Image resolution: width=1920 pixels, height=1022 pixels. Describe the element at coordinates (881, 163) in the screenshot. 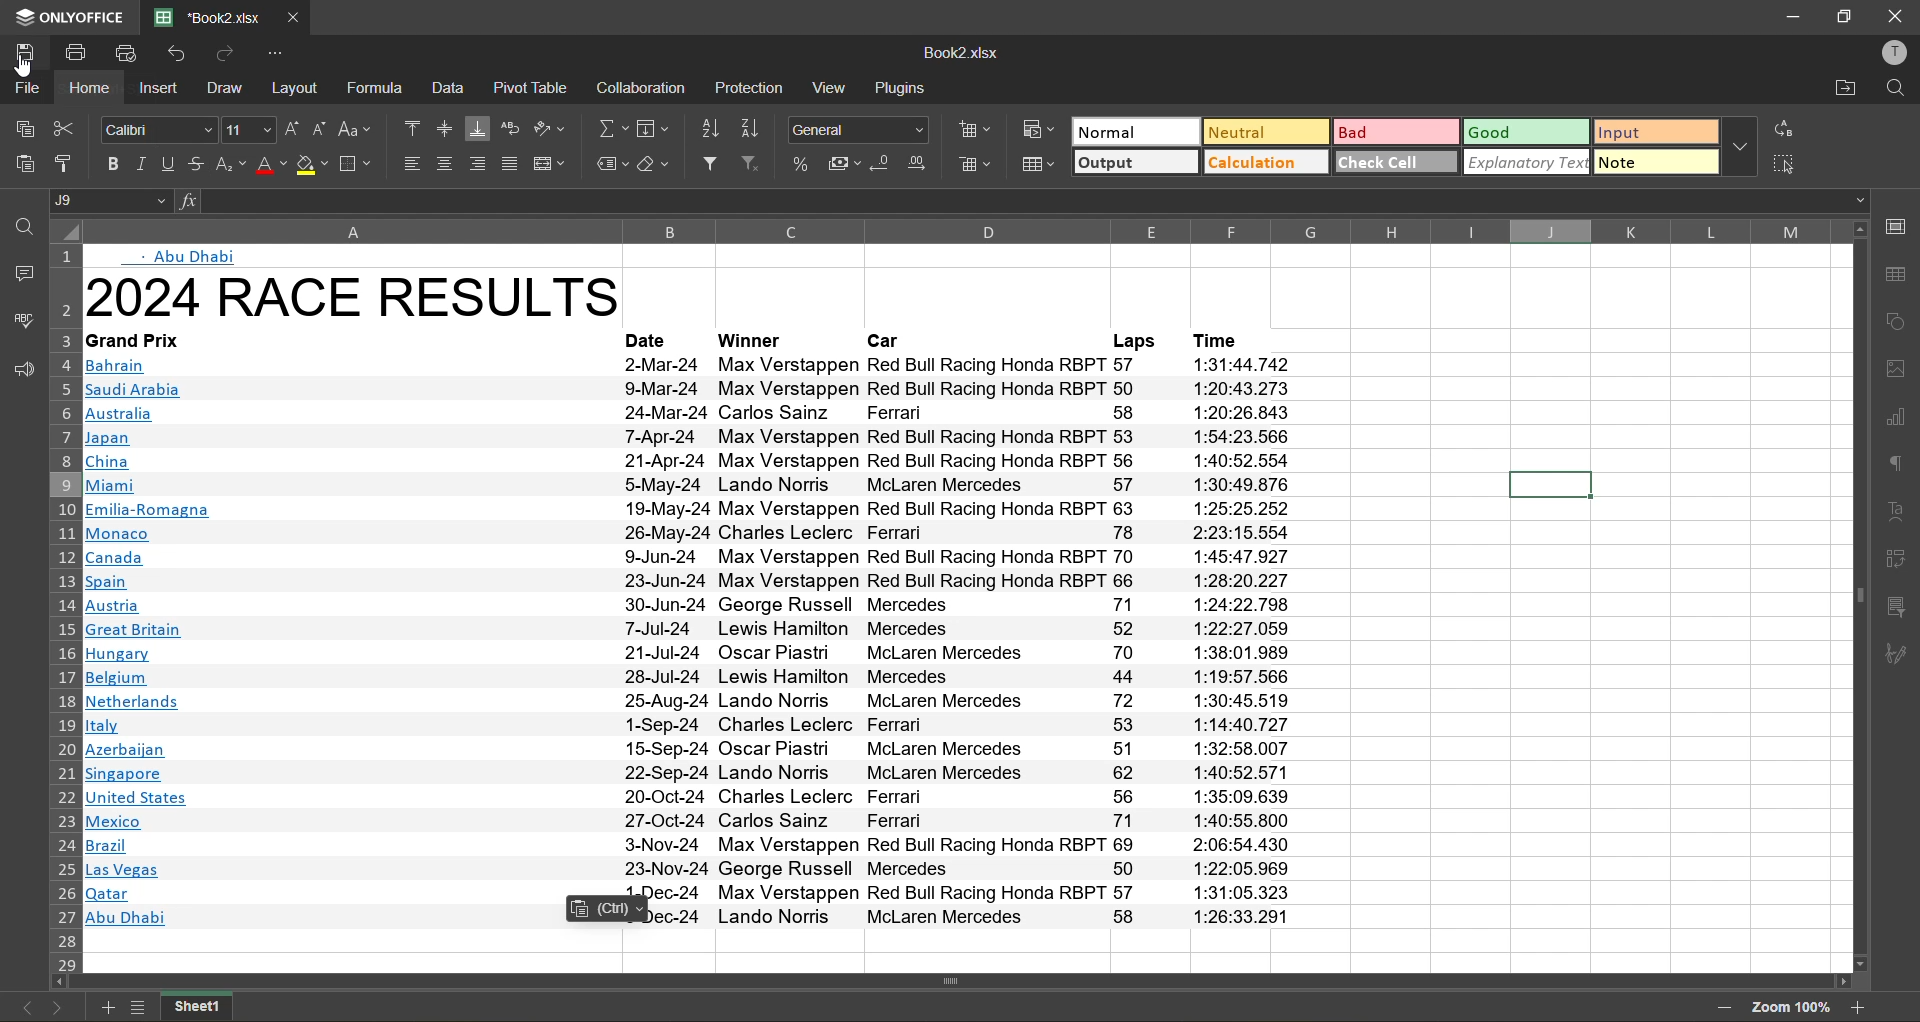

I see `decrease decimal` at that location.